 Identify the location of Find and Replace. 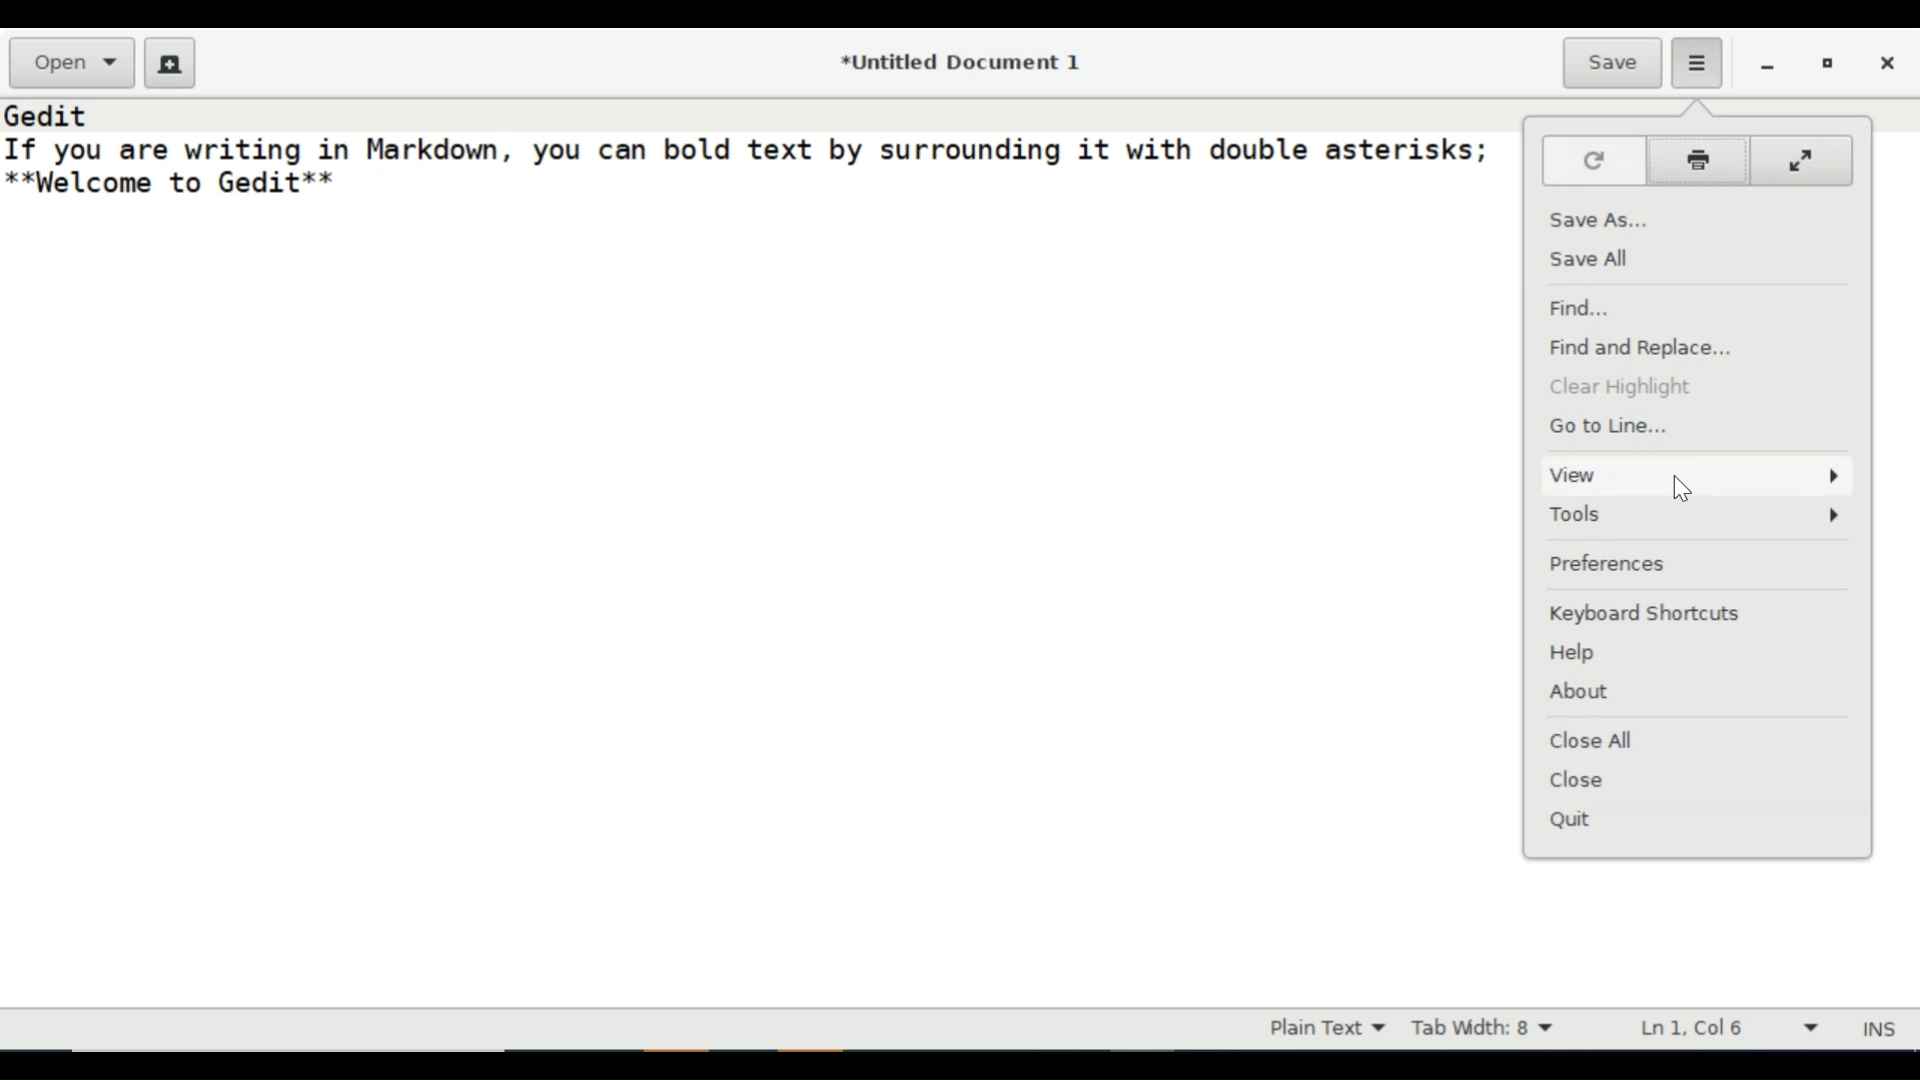
(1647, 347).